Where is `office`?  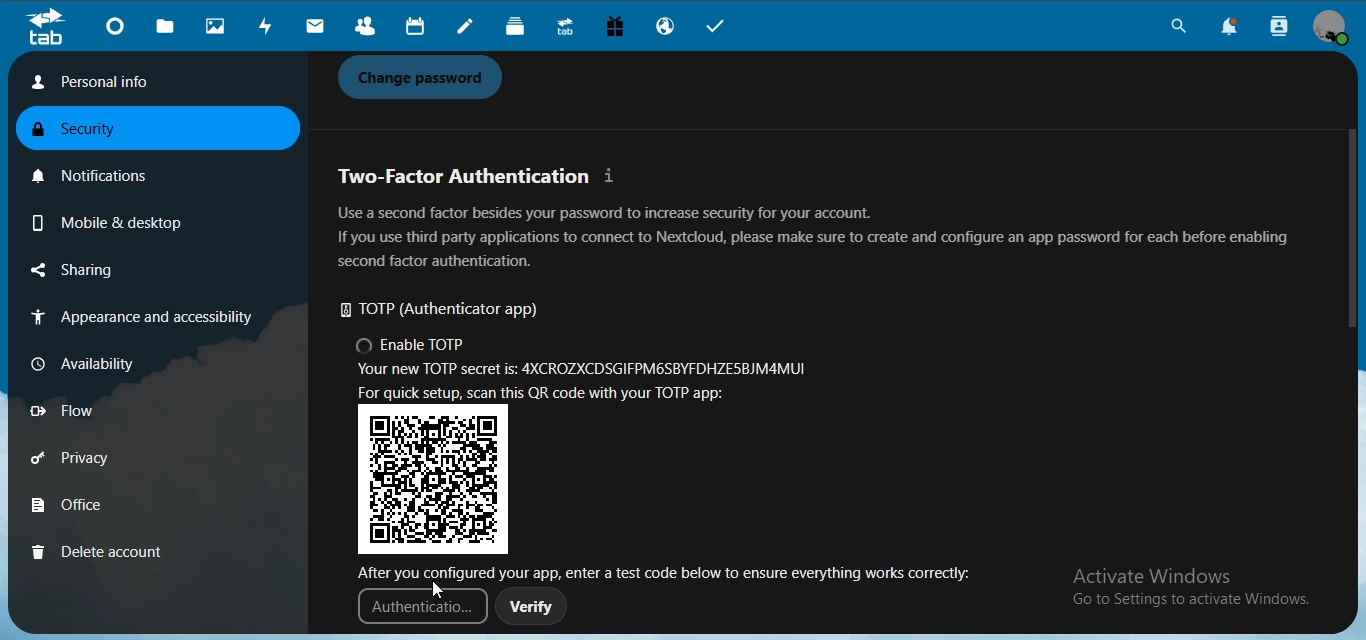
office is located at coordinates (97, 507).